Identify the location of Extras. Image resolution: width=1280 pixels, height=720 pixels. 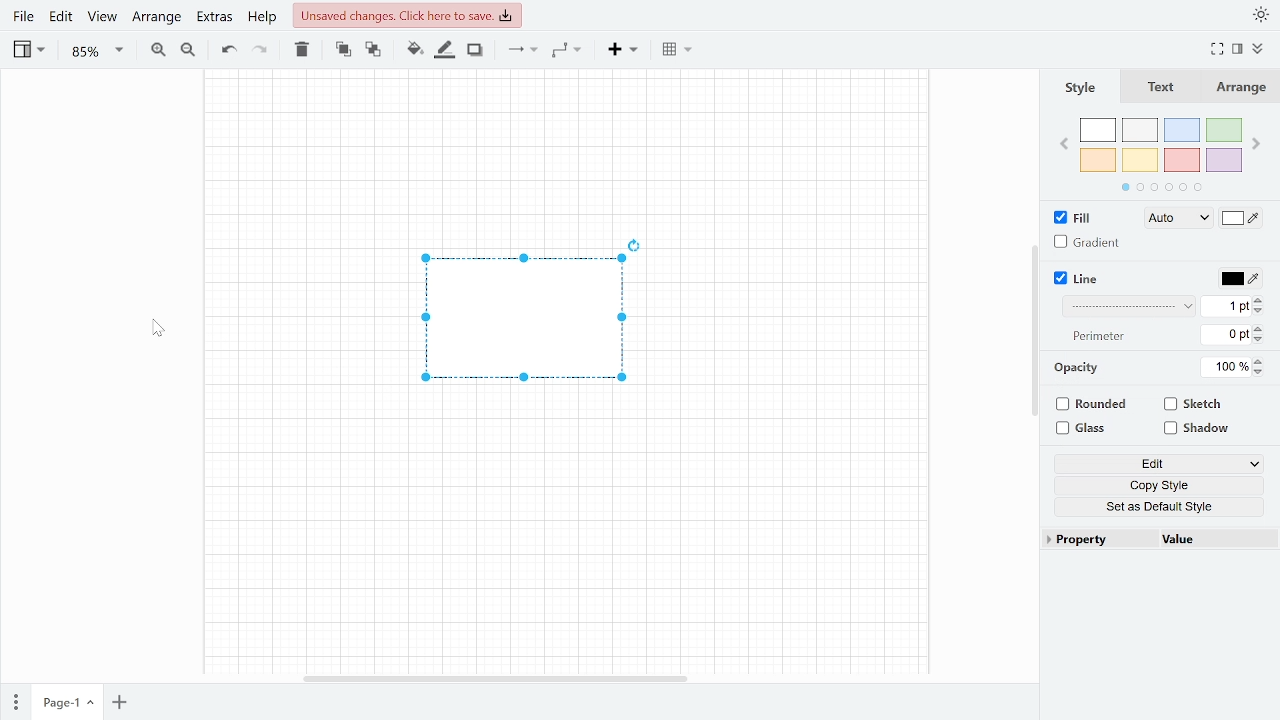
(213, 19).